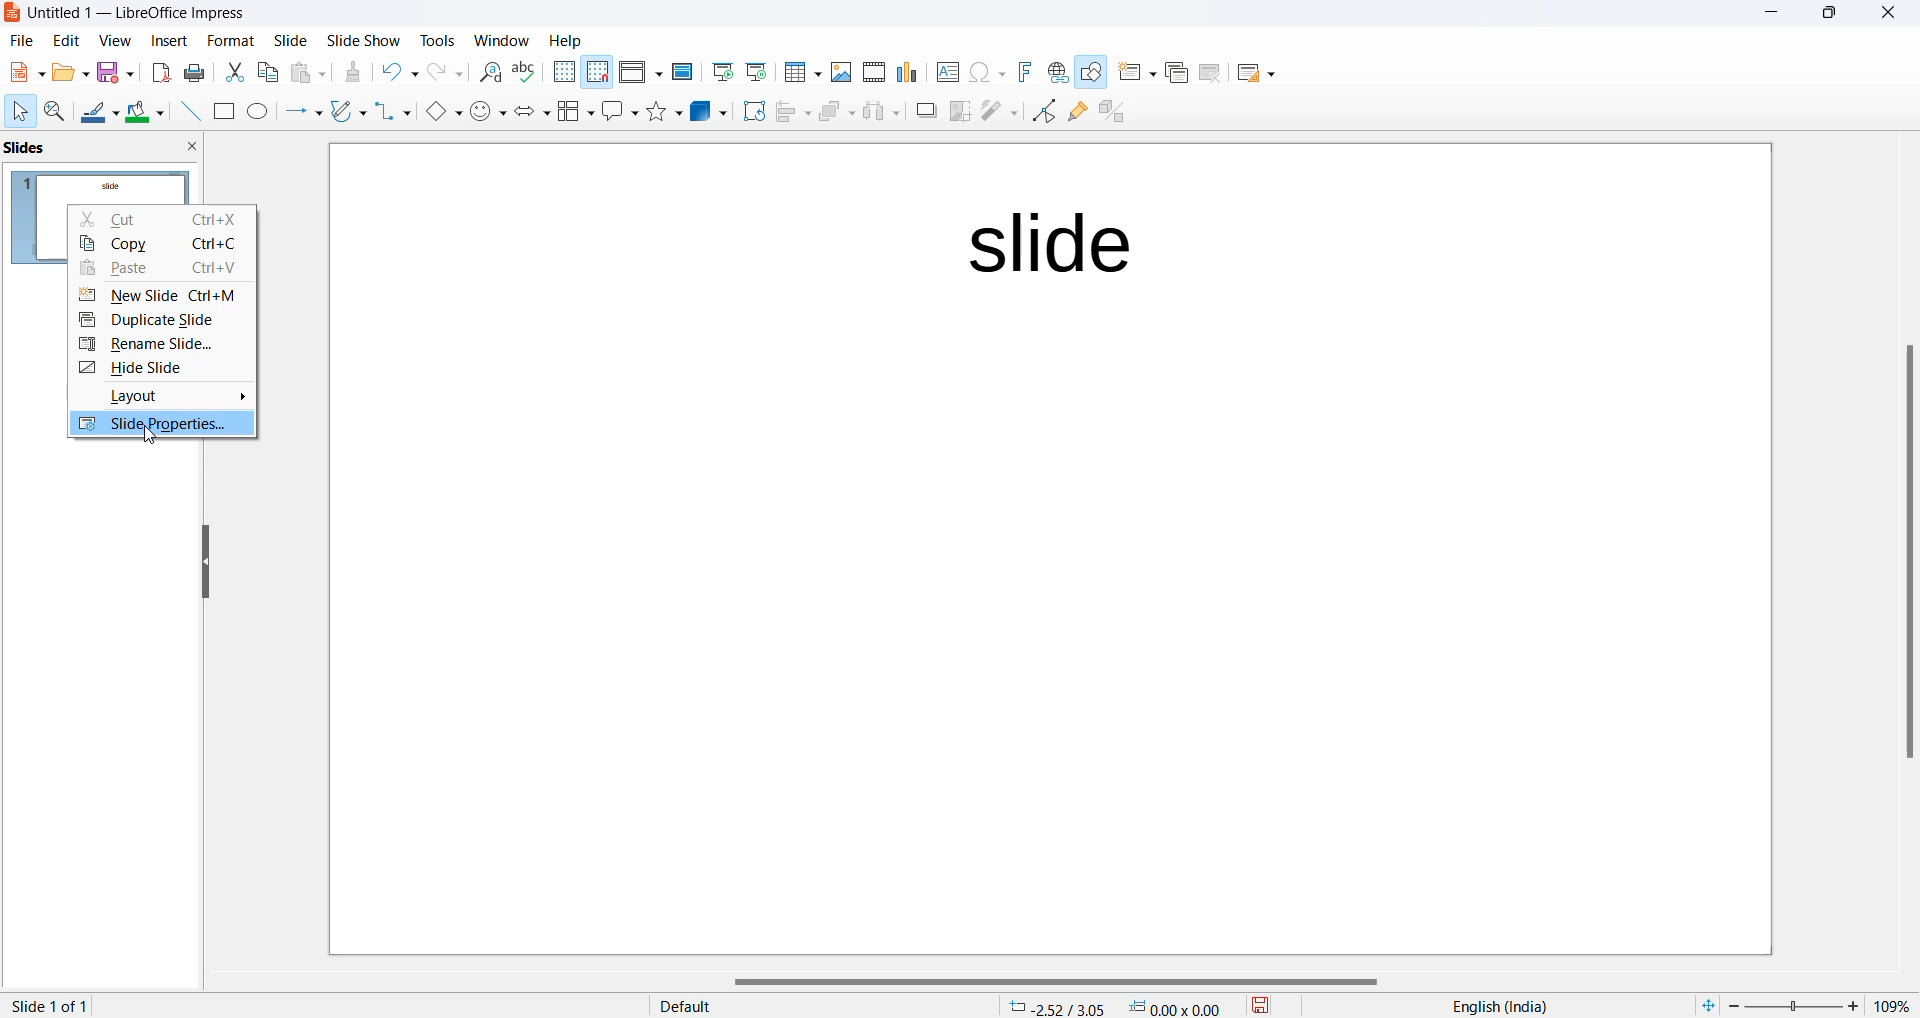 Image resolution: width=1920 pixels, height=1018 pixels. I want to click on shadow, so click(926, 111).